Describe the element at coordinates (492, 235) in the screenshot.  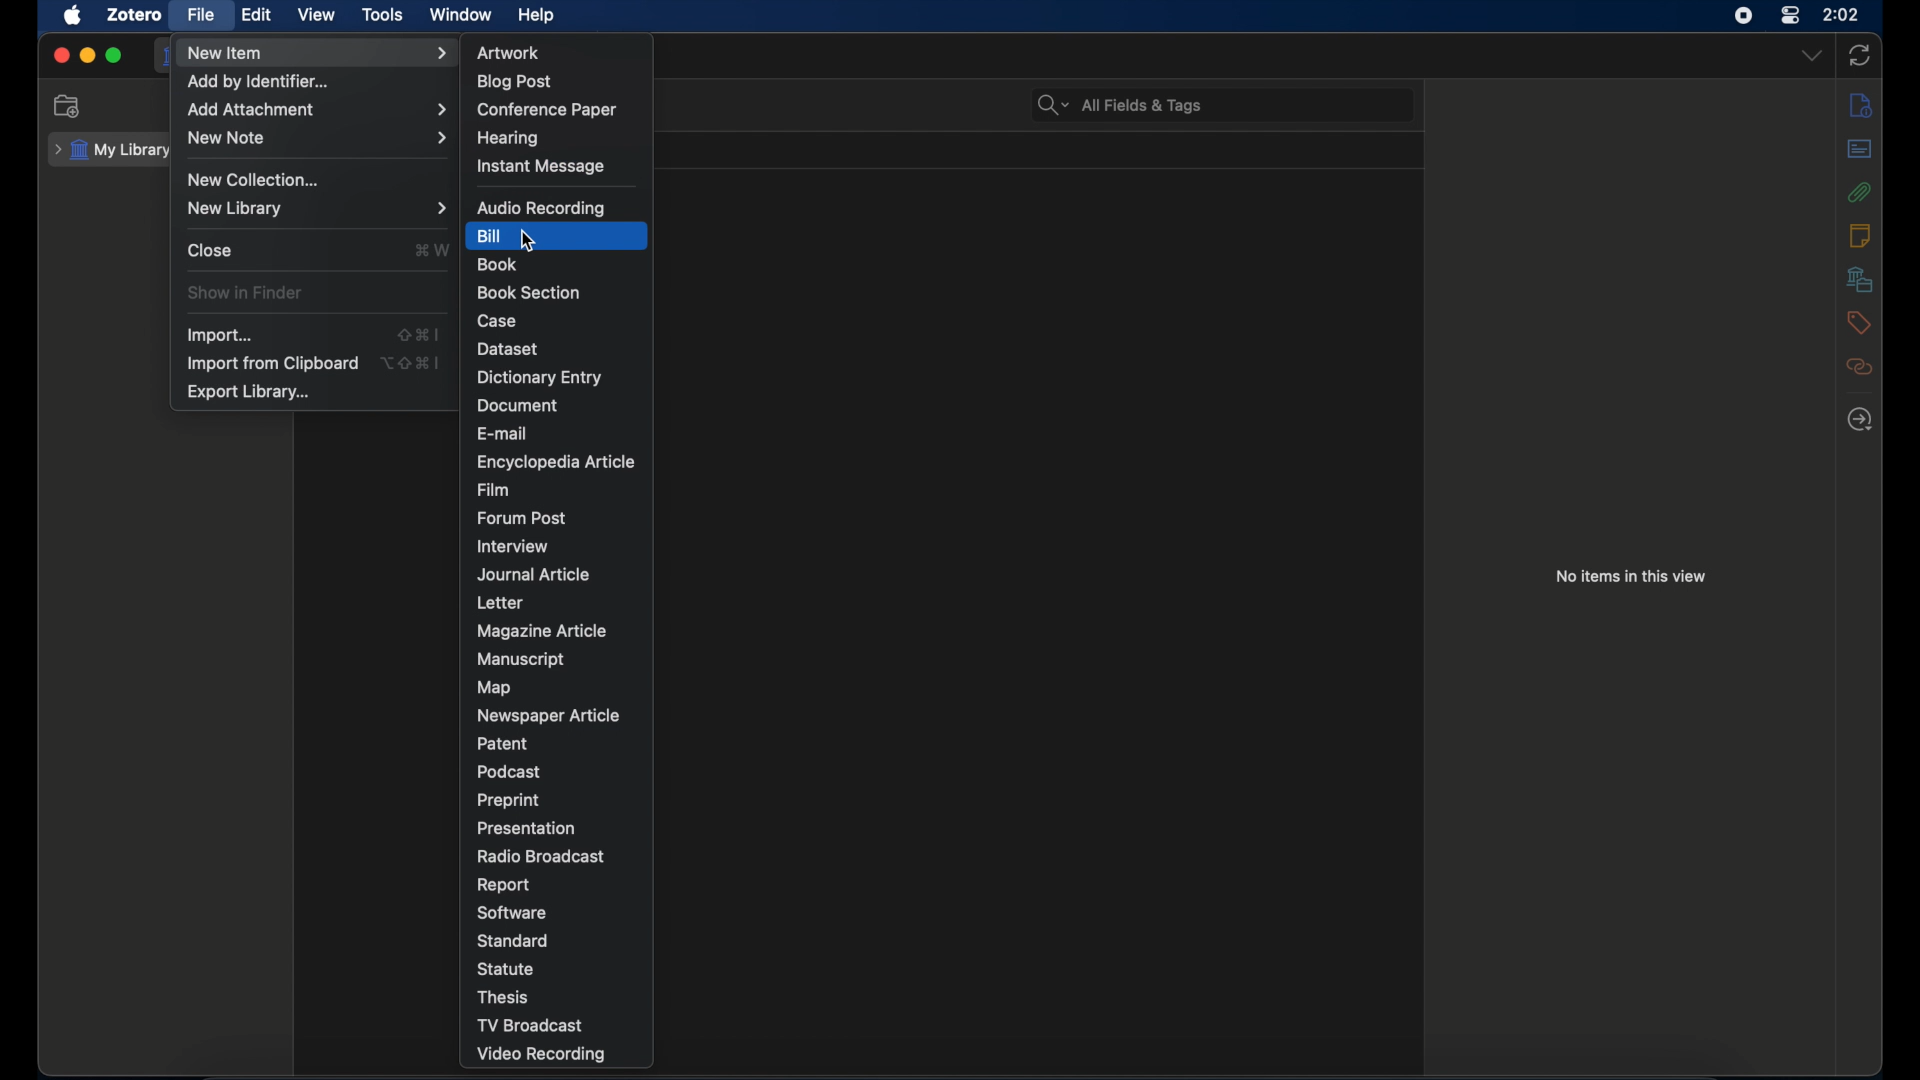
I see `bill` at that location.